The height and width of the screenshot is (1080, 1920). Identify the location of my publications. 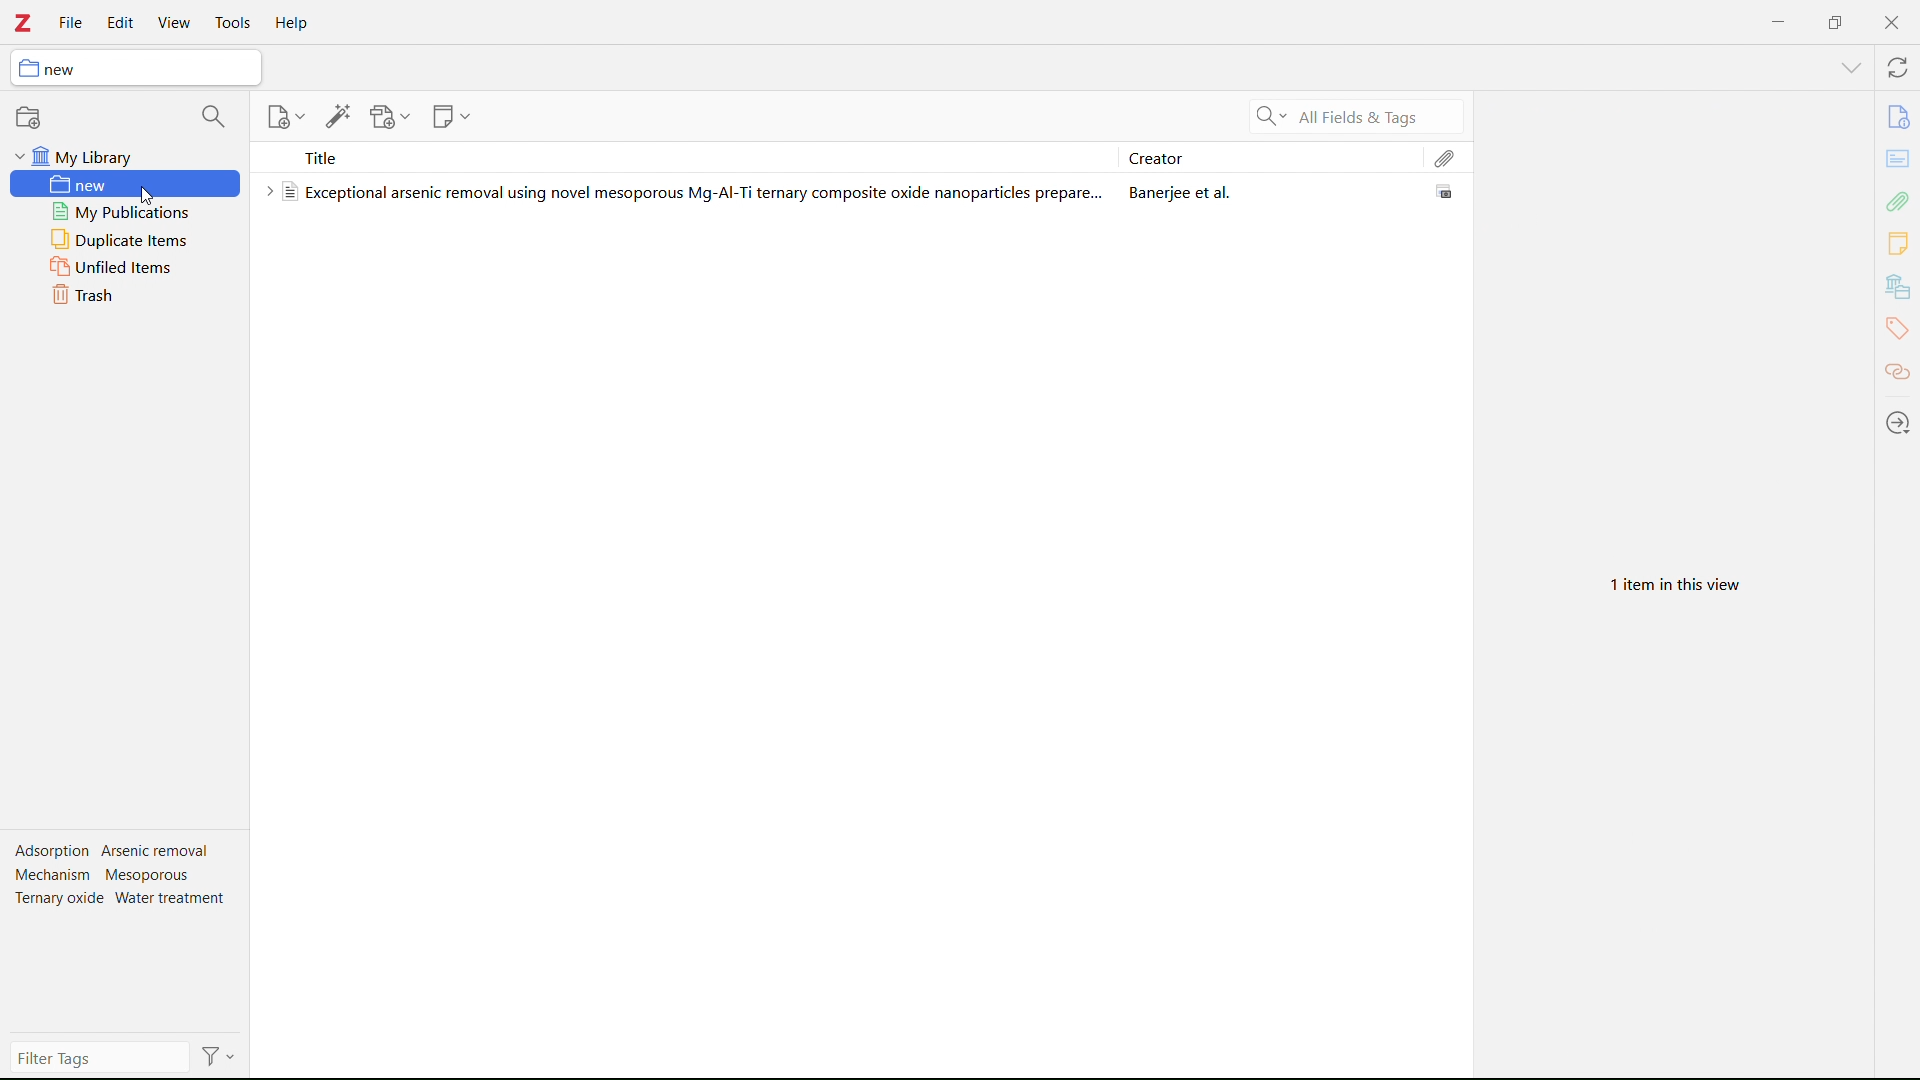
(127, 212).